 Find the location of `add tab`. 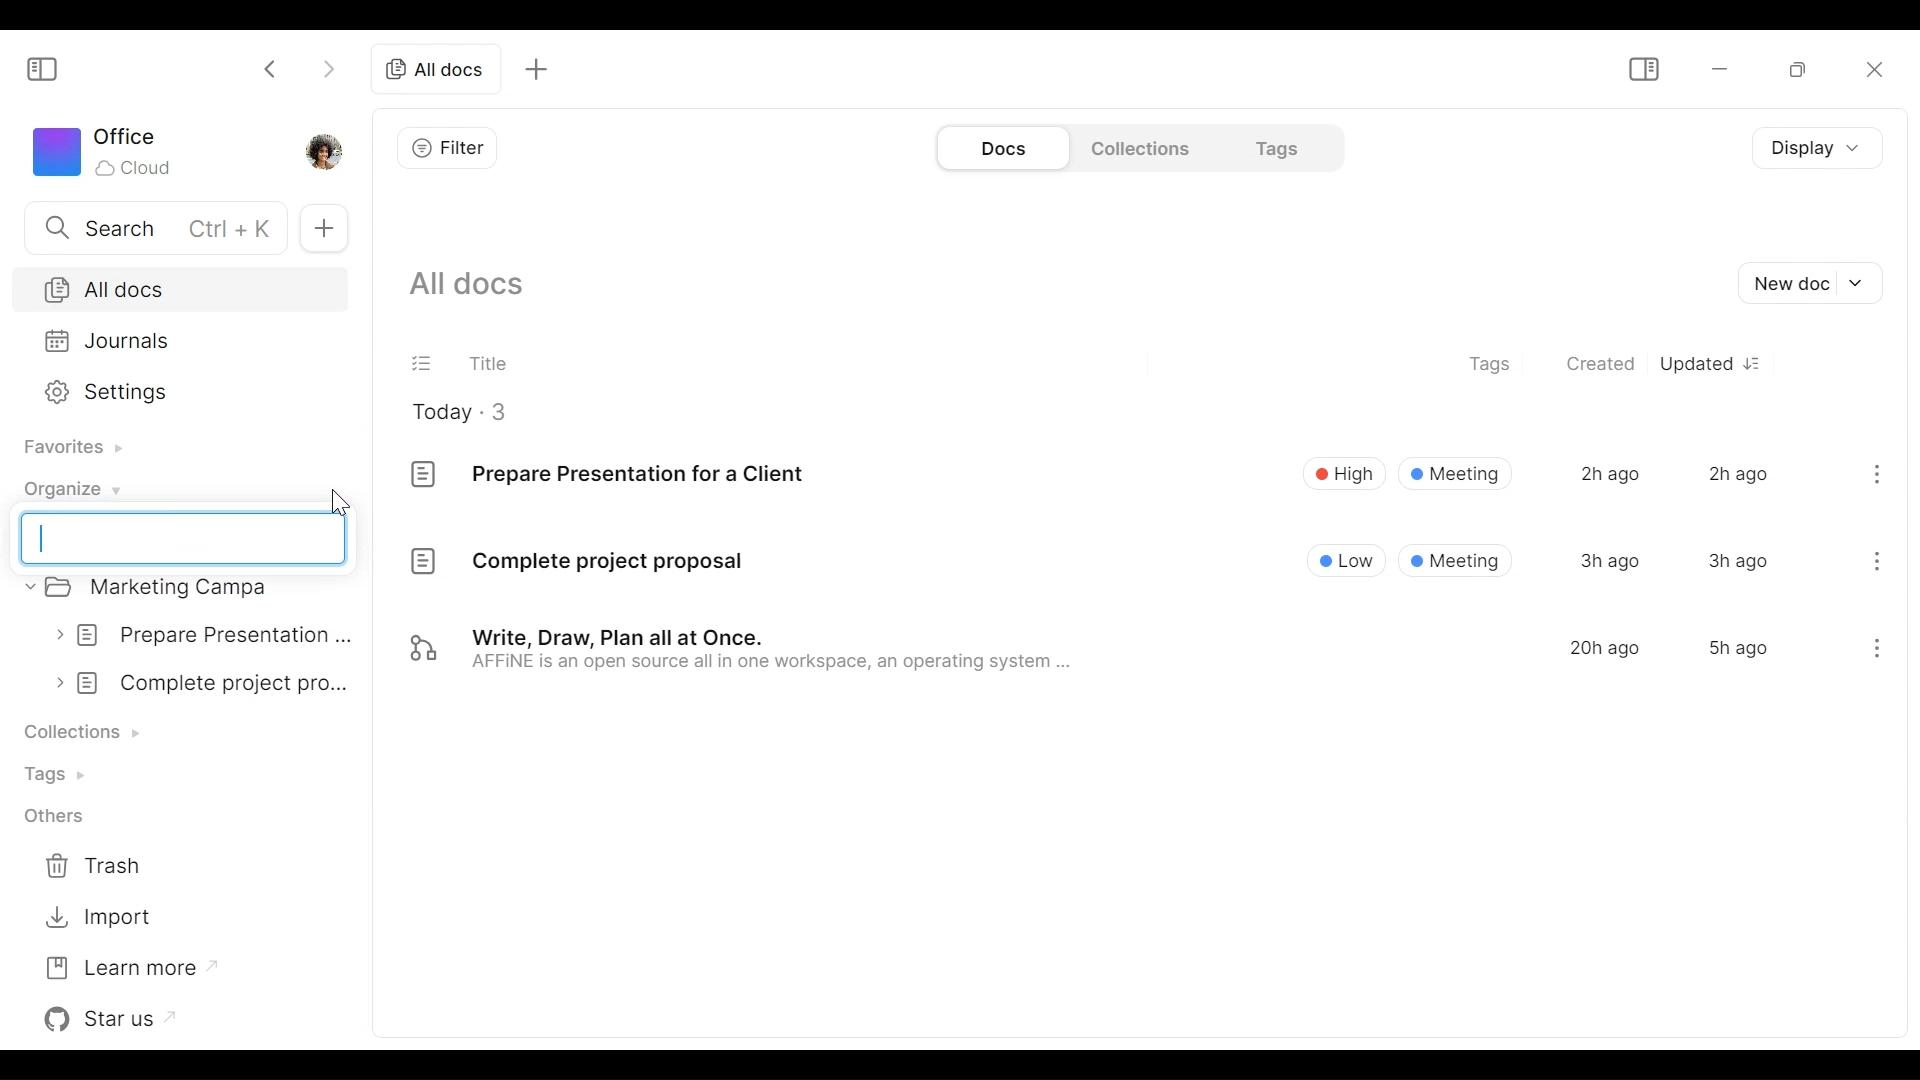

add tab is located at coordinates (543, 68).